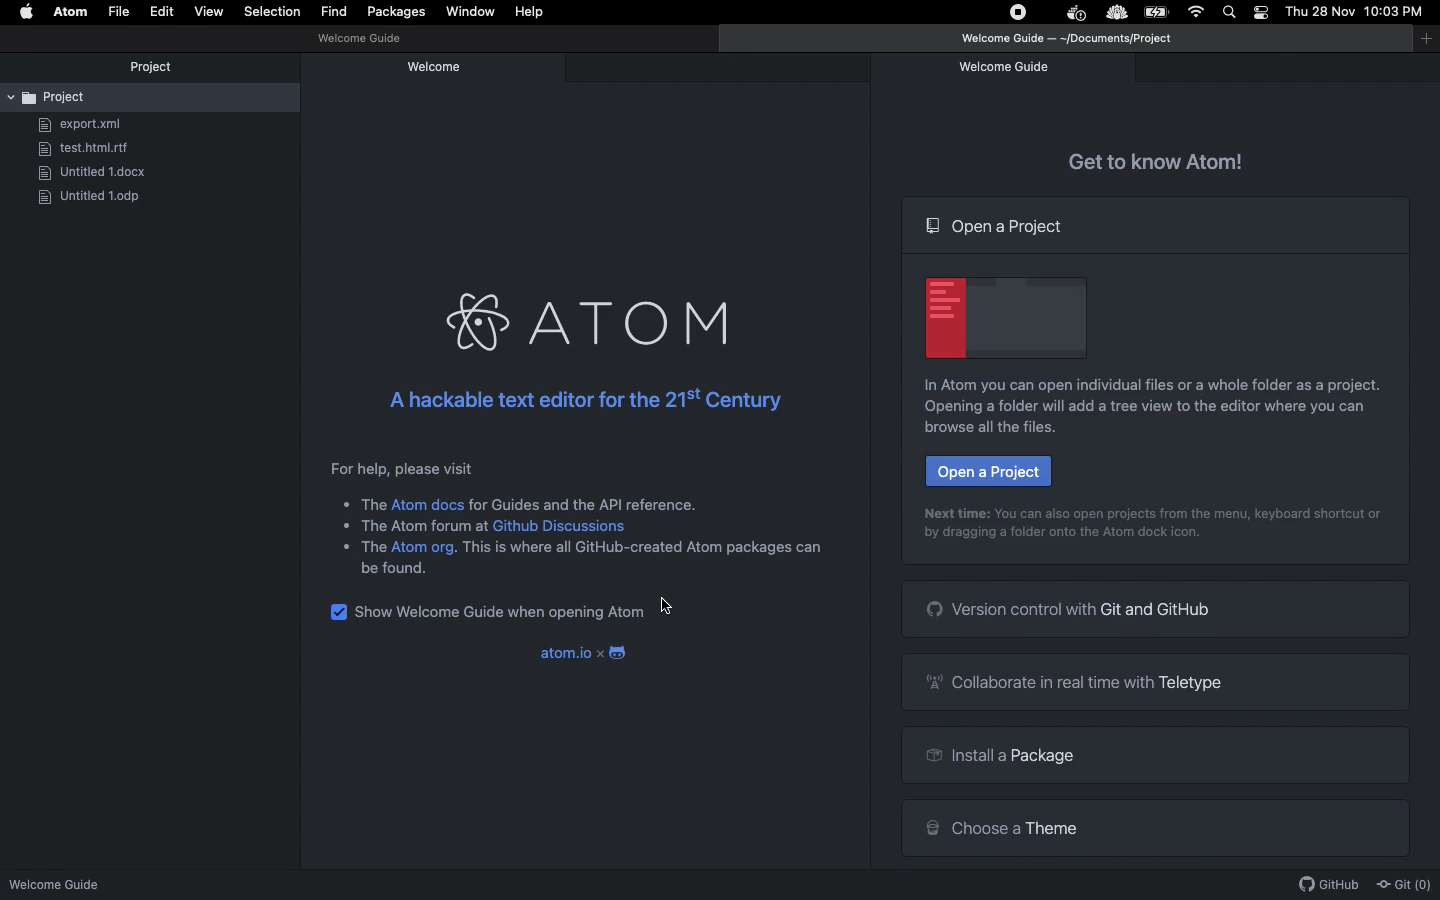  What do you see at coordinates (620, 651) in the screenshot?
I see `Logo` at bounding box center [620, 651].